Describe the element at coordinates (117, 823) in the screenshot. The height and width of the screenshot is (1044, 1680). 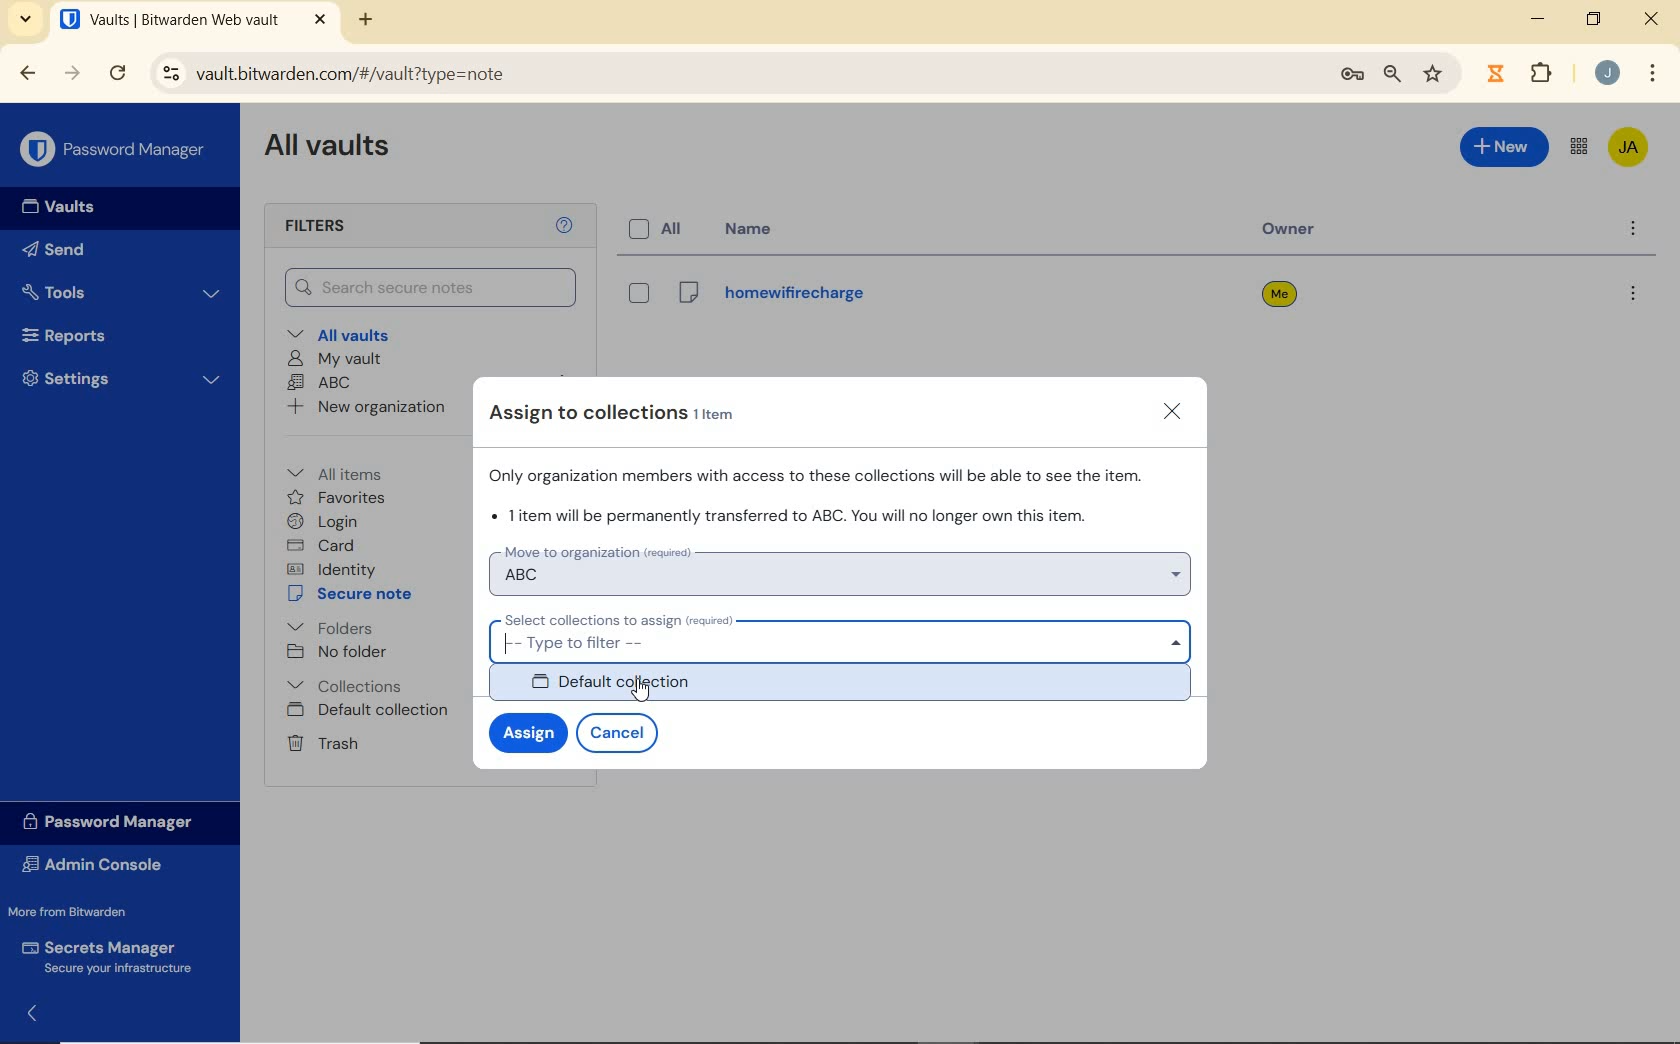
I see `Password Manager` at that location.